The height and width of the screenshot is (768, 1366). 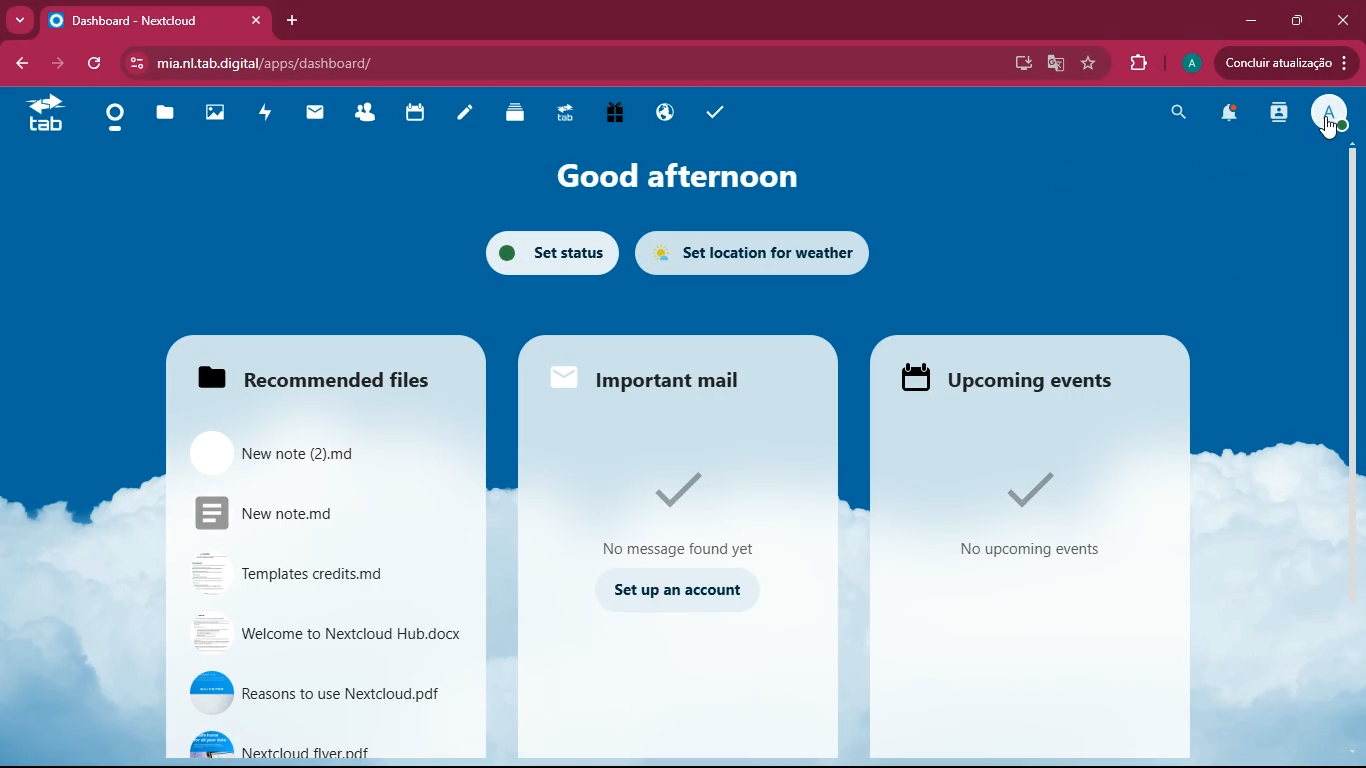 What do you see at coordinates (616, 114) in the screenshot?
I see `gift` at bounding box center [616, 114].